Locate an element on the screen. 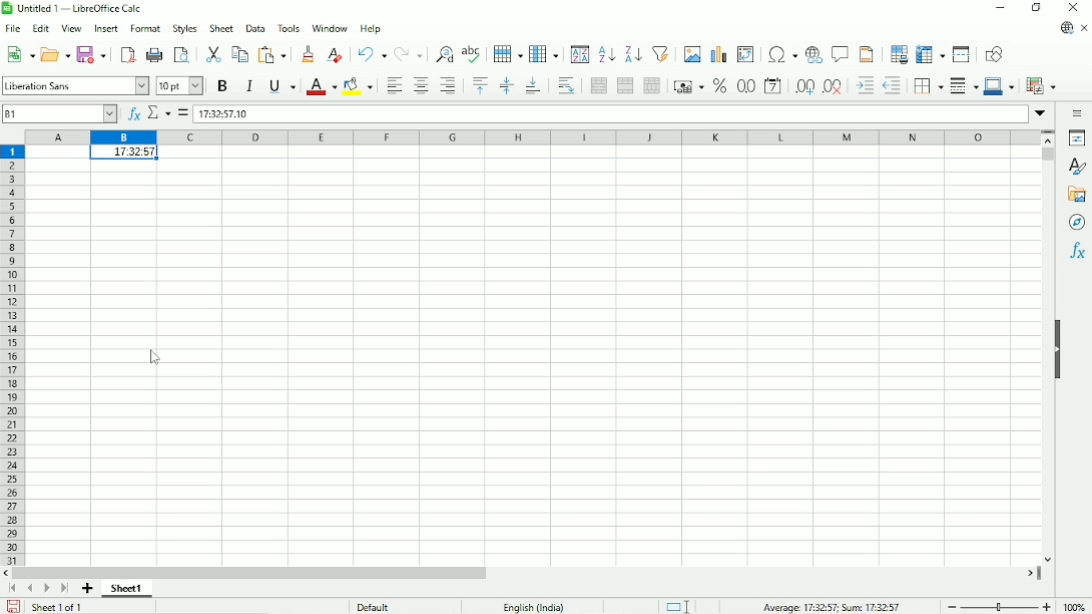 This screenshot has width=1092, height=614. Sheet is located at coordinates (222, 28).